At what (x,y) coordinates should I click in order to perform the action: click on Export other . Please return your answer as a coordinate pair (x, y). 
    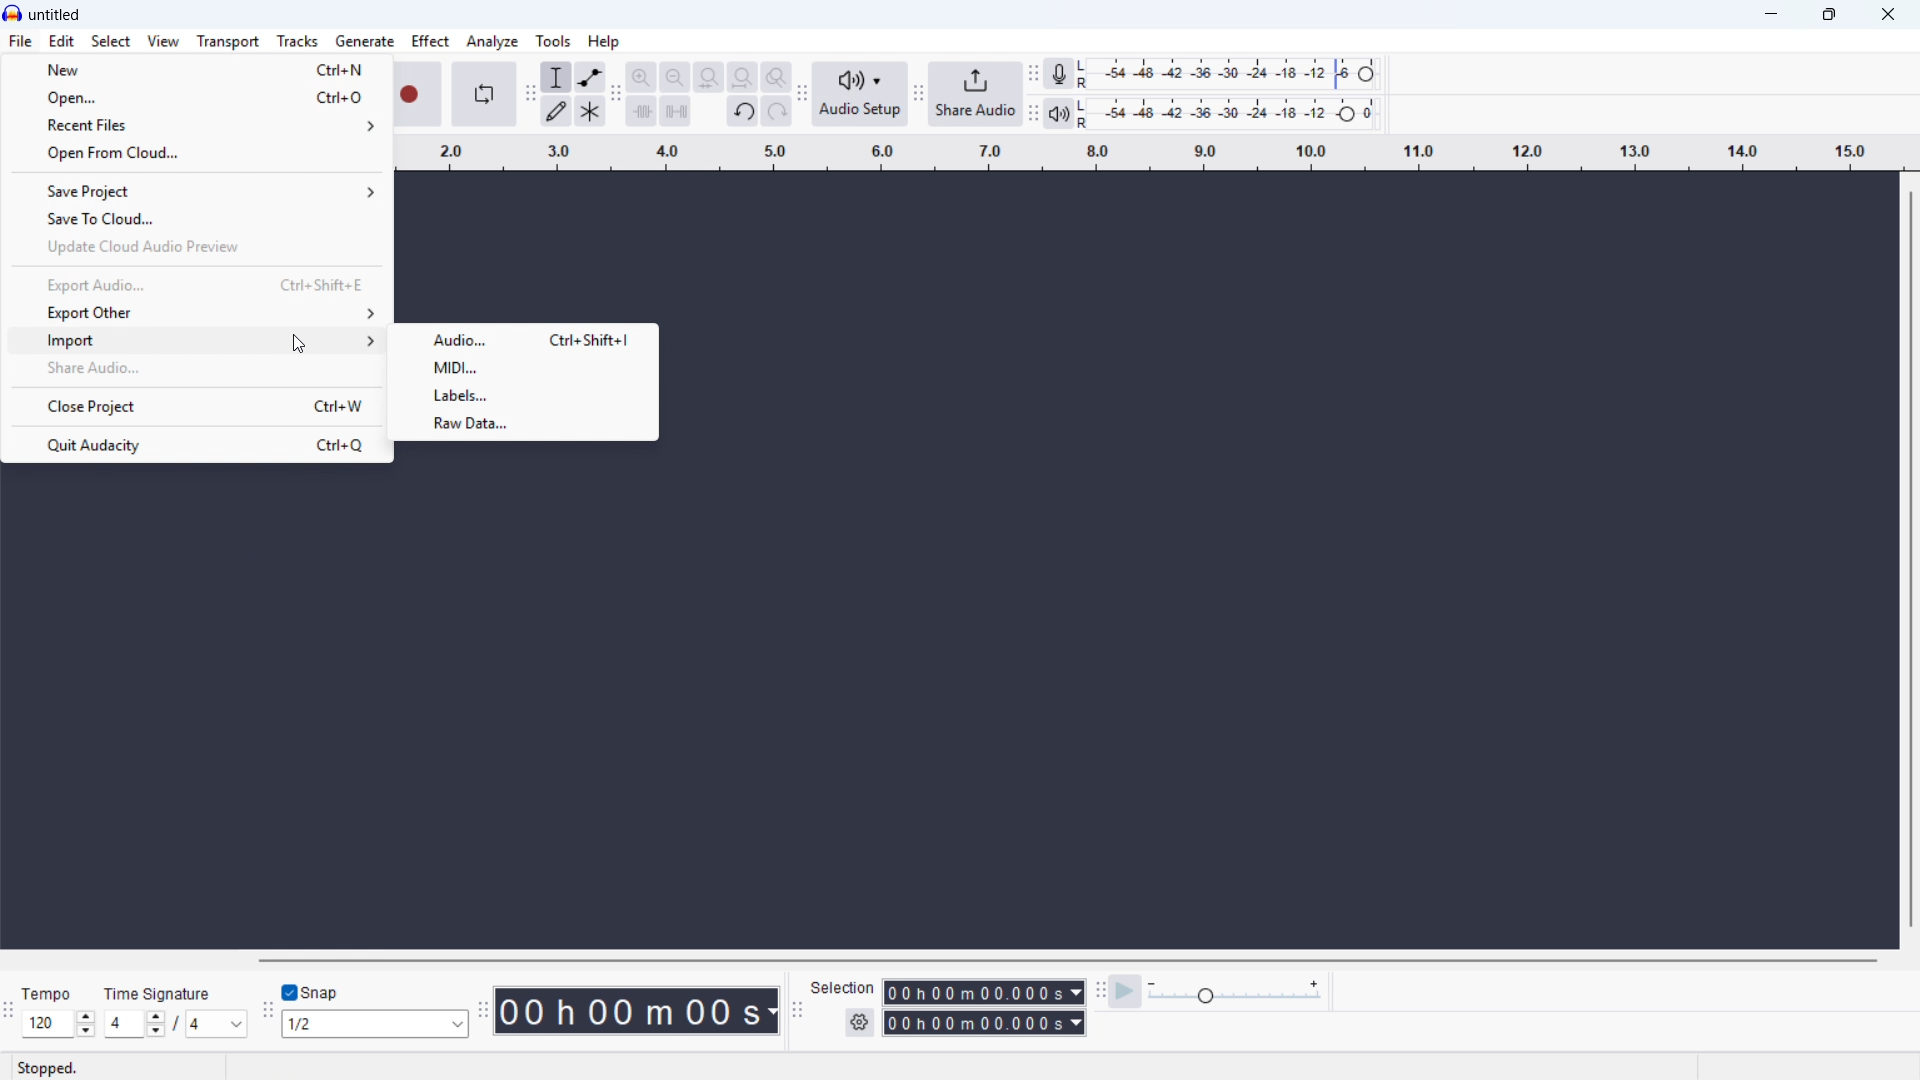
    Looking at the image, I should click on (193, 312).